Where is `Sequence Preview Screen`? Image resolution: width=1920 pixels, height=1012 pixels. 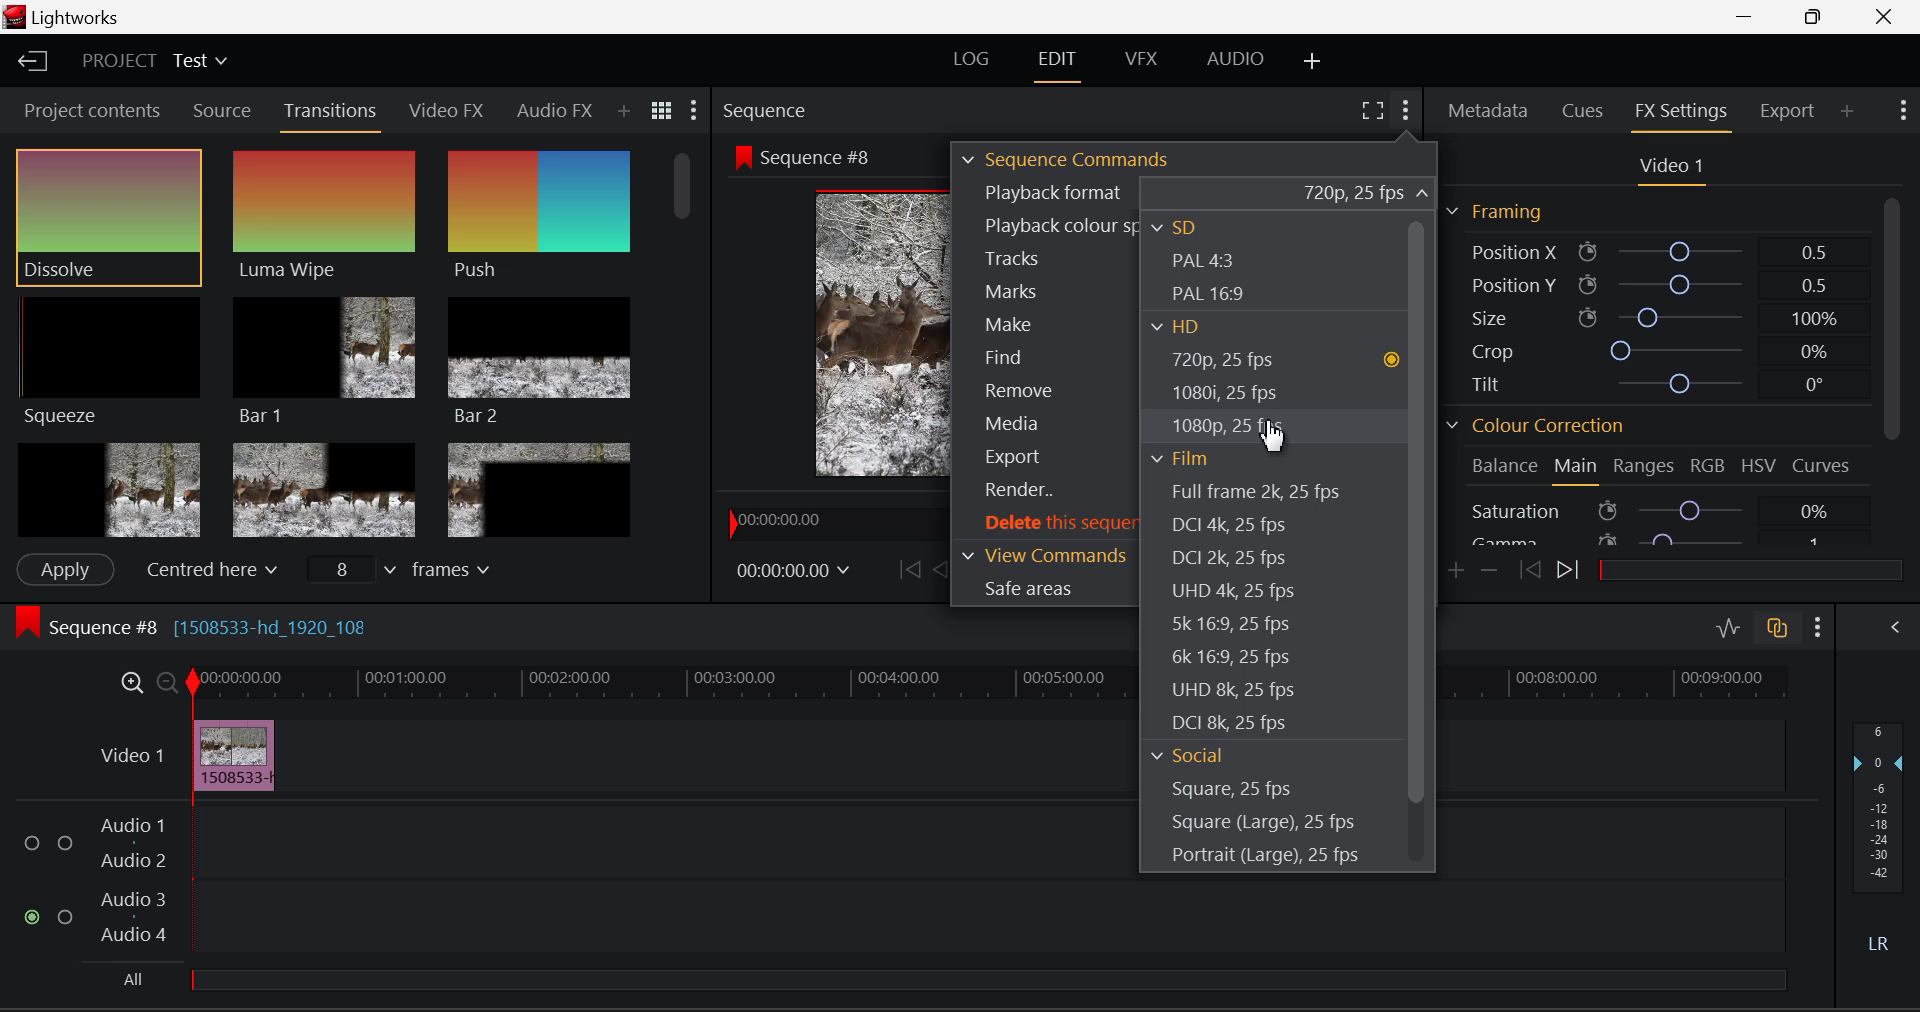 Sequence Preview Screen is located at coordinates (834, 334).